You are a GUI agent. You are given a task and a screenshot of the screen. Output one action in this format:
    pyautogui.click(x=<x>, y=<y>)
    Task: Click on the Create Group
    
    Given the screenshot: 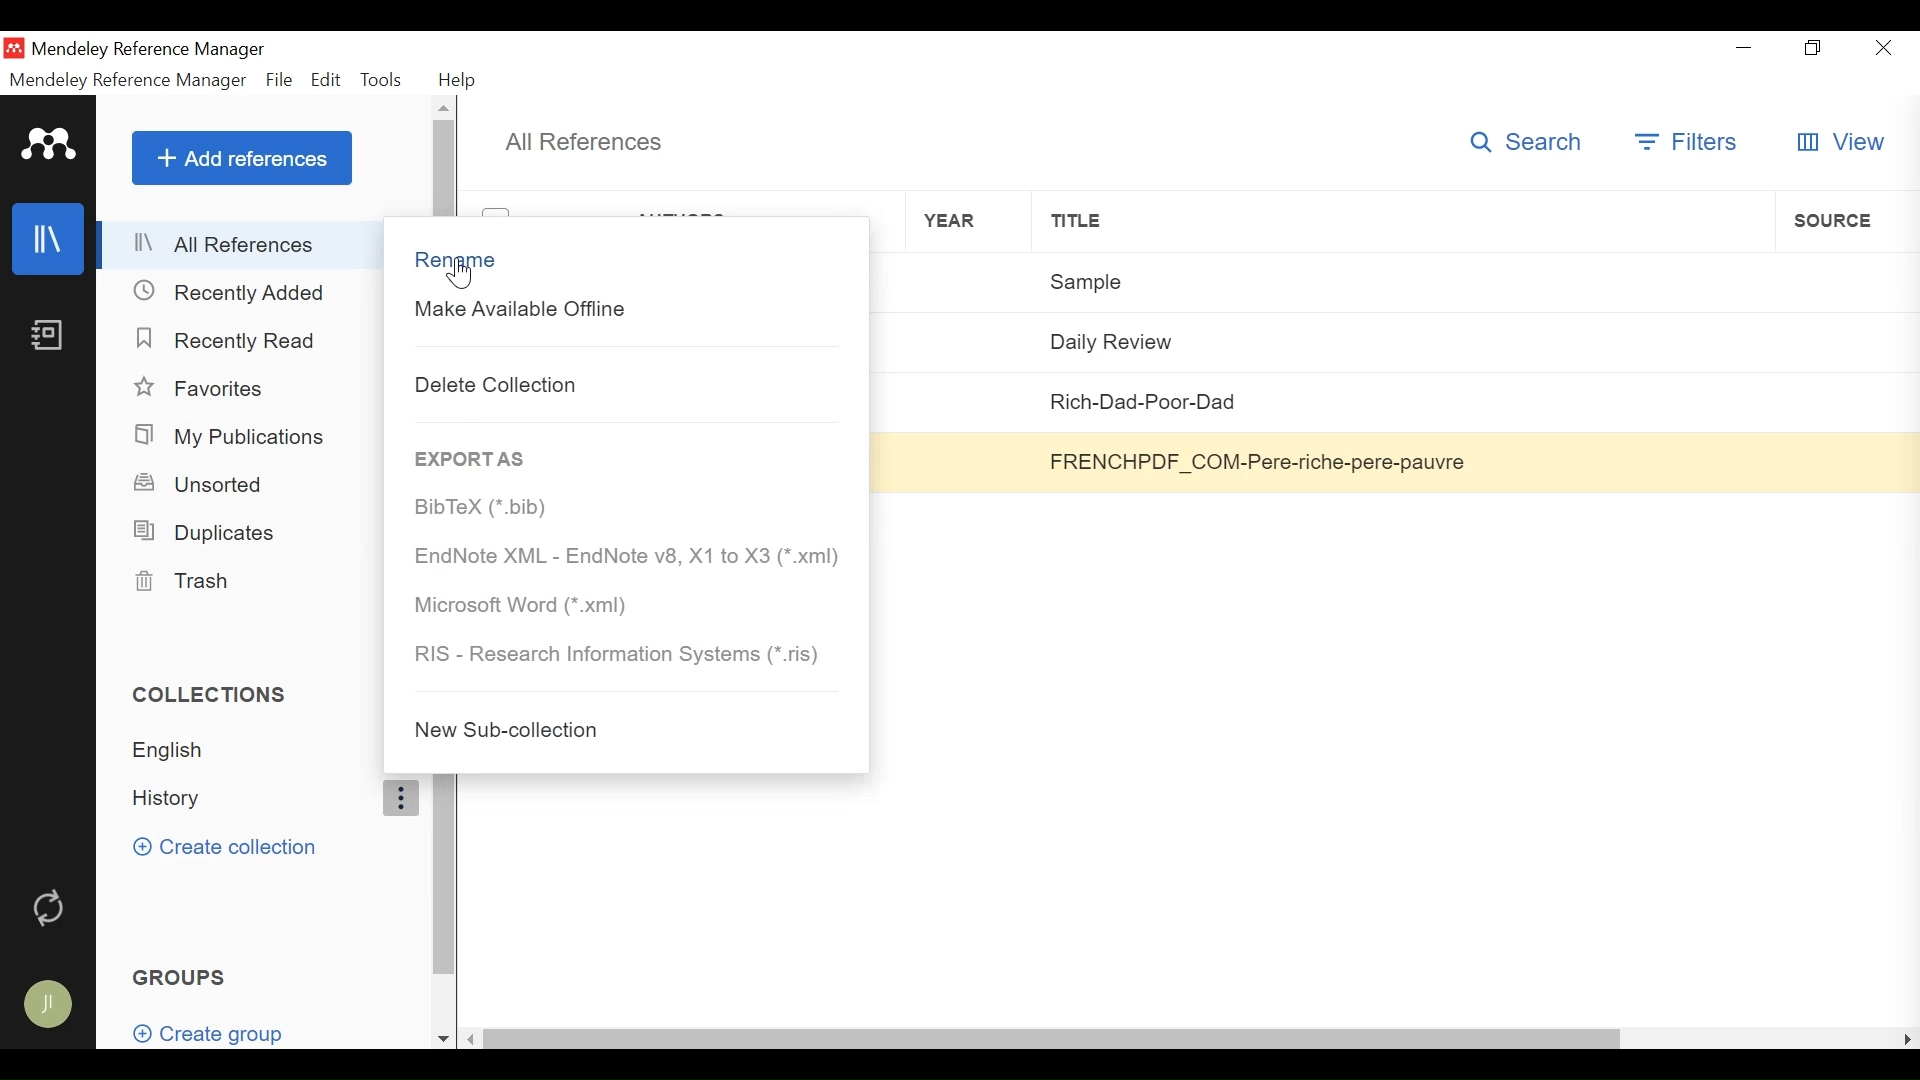 What is the action you would take?
    pyautogui.click(x=221, y=1033)
    